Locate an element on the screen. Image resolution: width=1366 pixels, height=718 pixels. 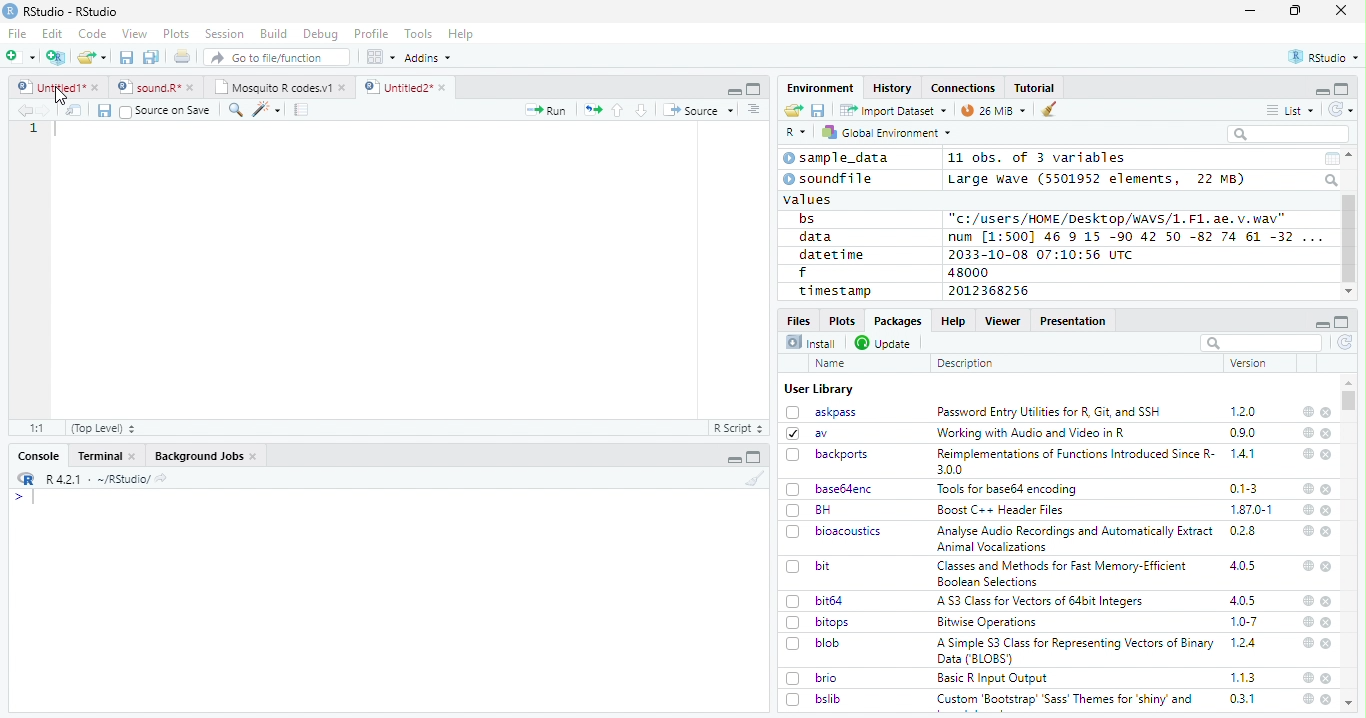
Save is located at coordinates (103, 111).